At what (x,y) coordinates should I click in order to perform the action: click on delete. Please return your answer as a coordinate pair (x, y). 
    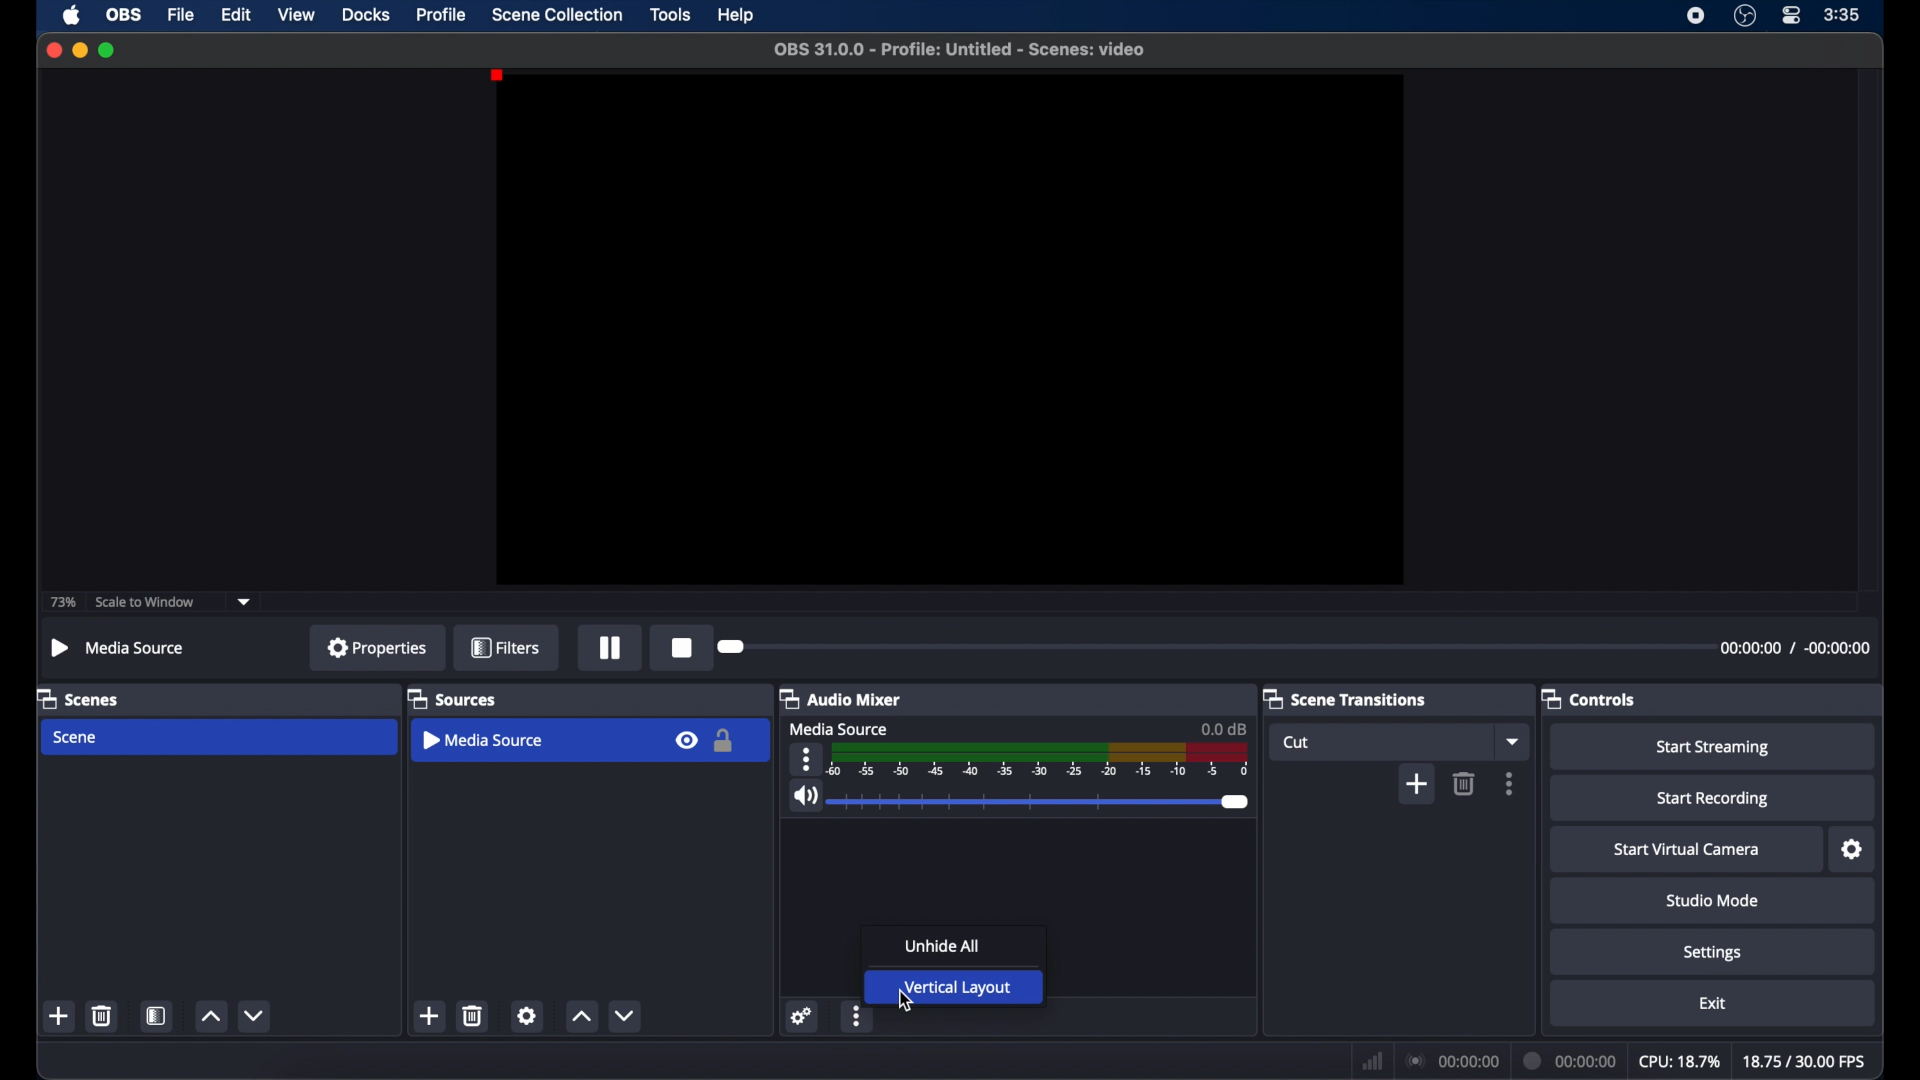
    Looking at the image, I should click on (103, 1015).